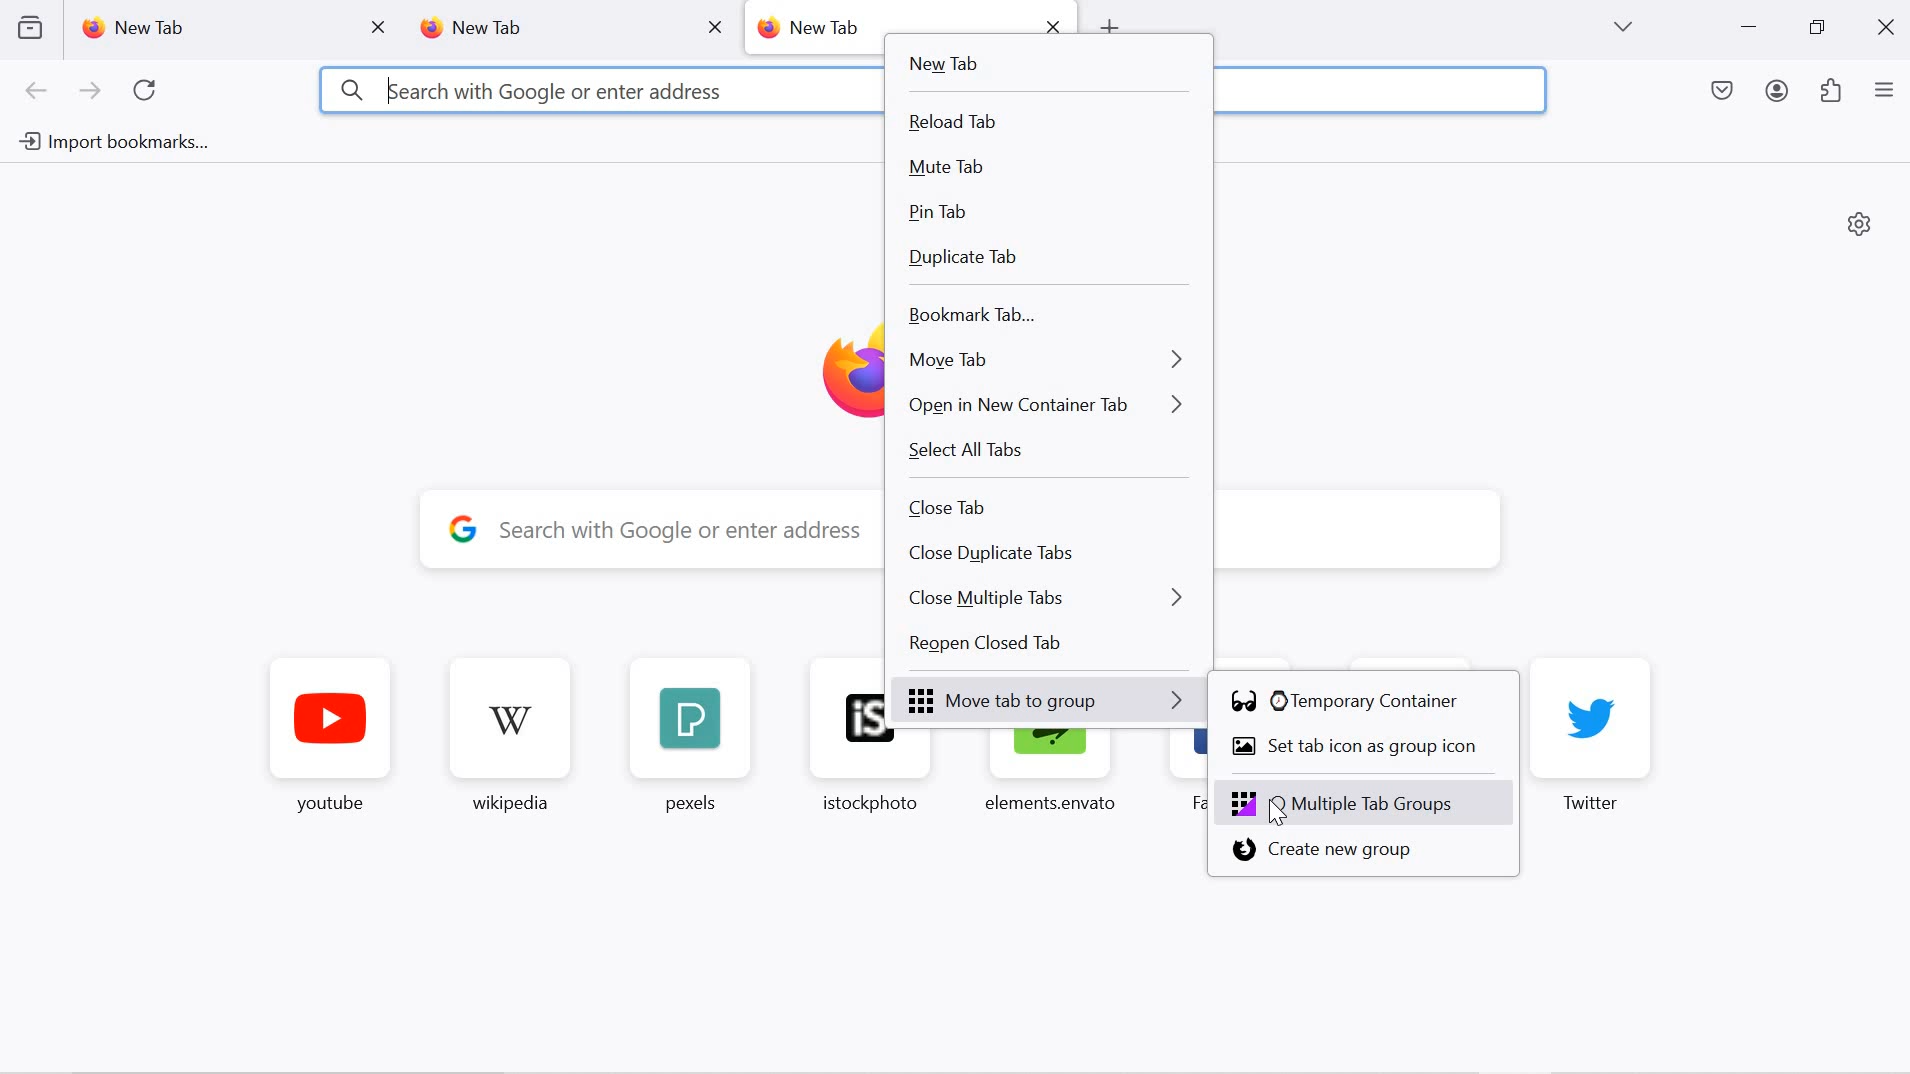 Image resolution: width=1910 pixels, height=1074 pixels. Describe the element at coordinates (1884, 92) in the screenshot. I see `application menu` at that location.